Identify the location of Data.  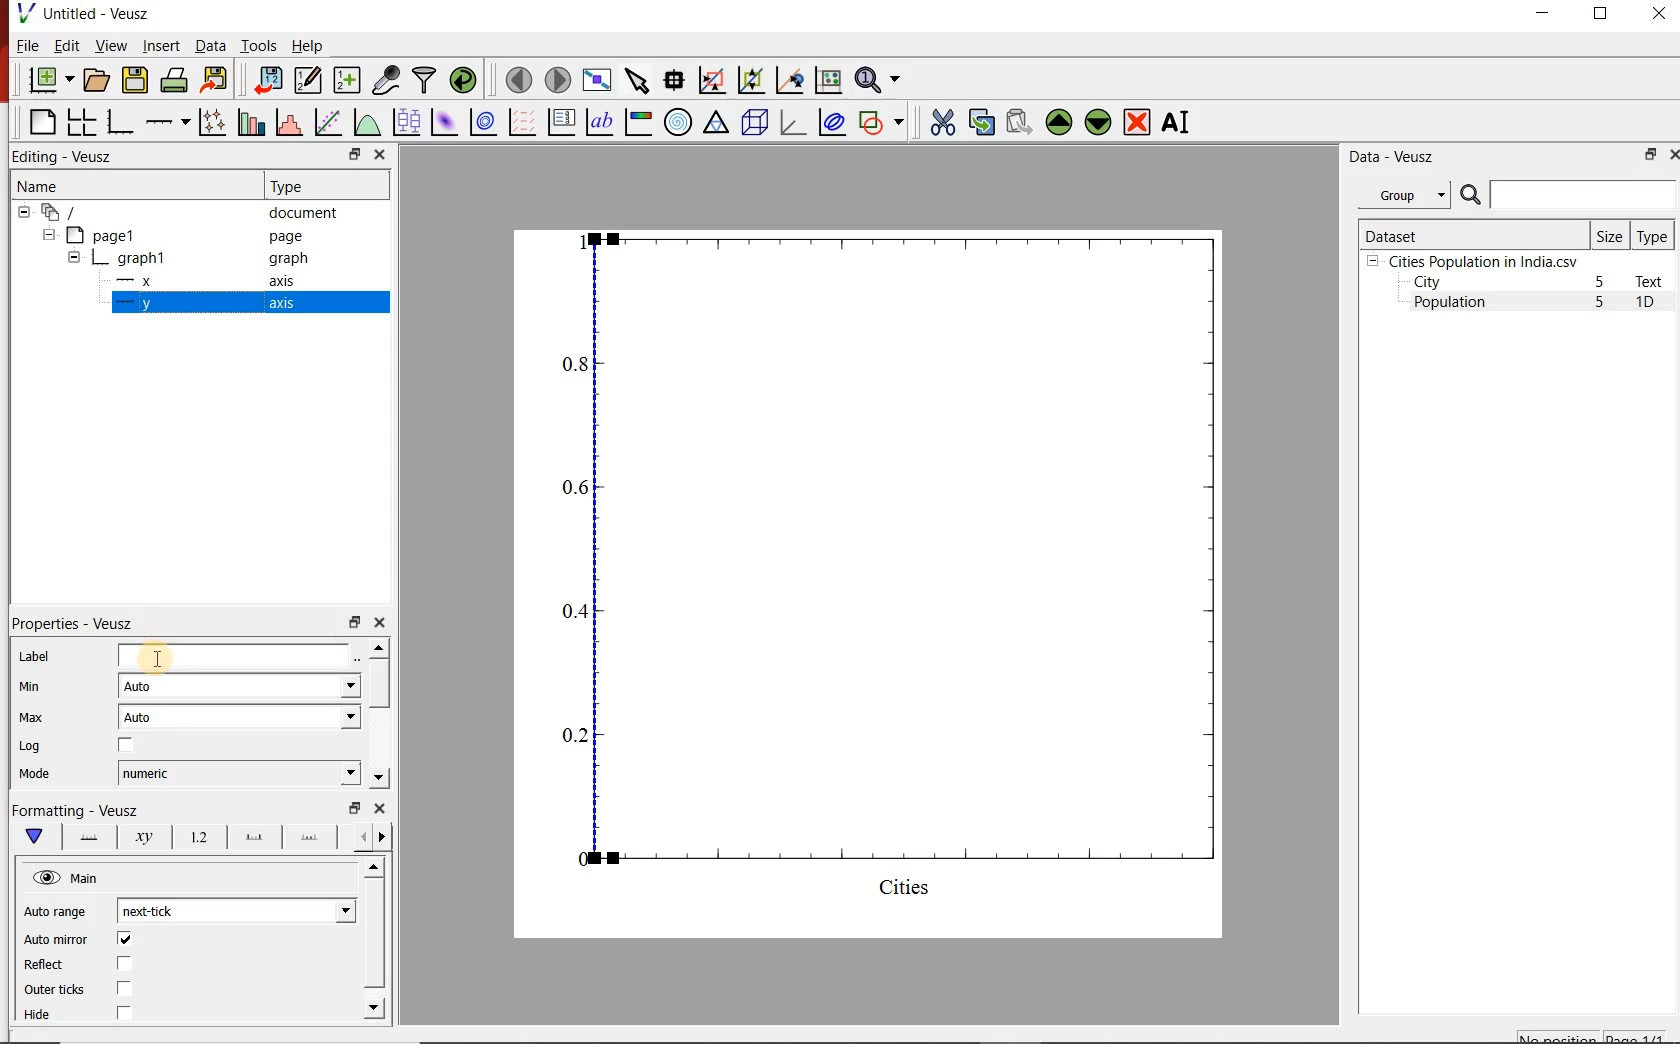
(210, 47).